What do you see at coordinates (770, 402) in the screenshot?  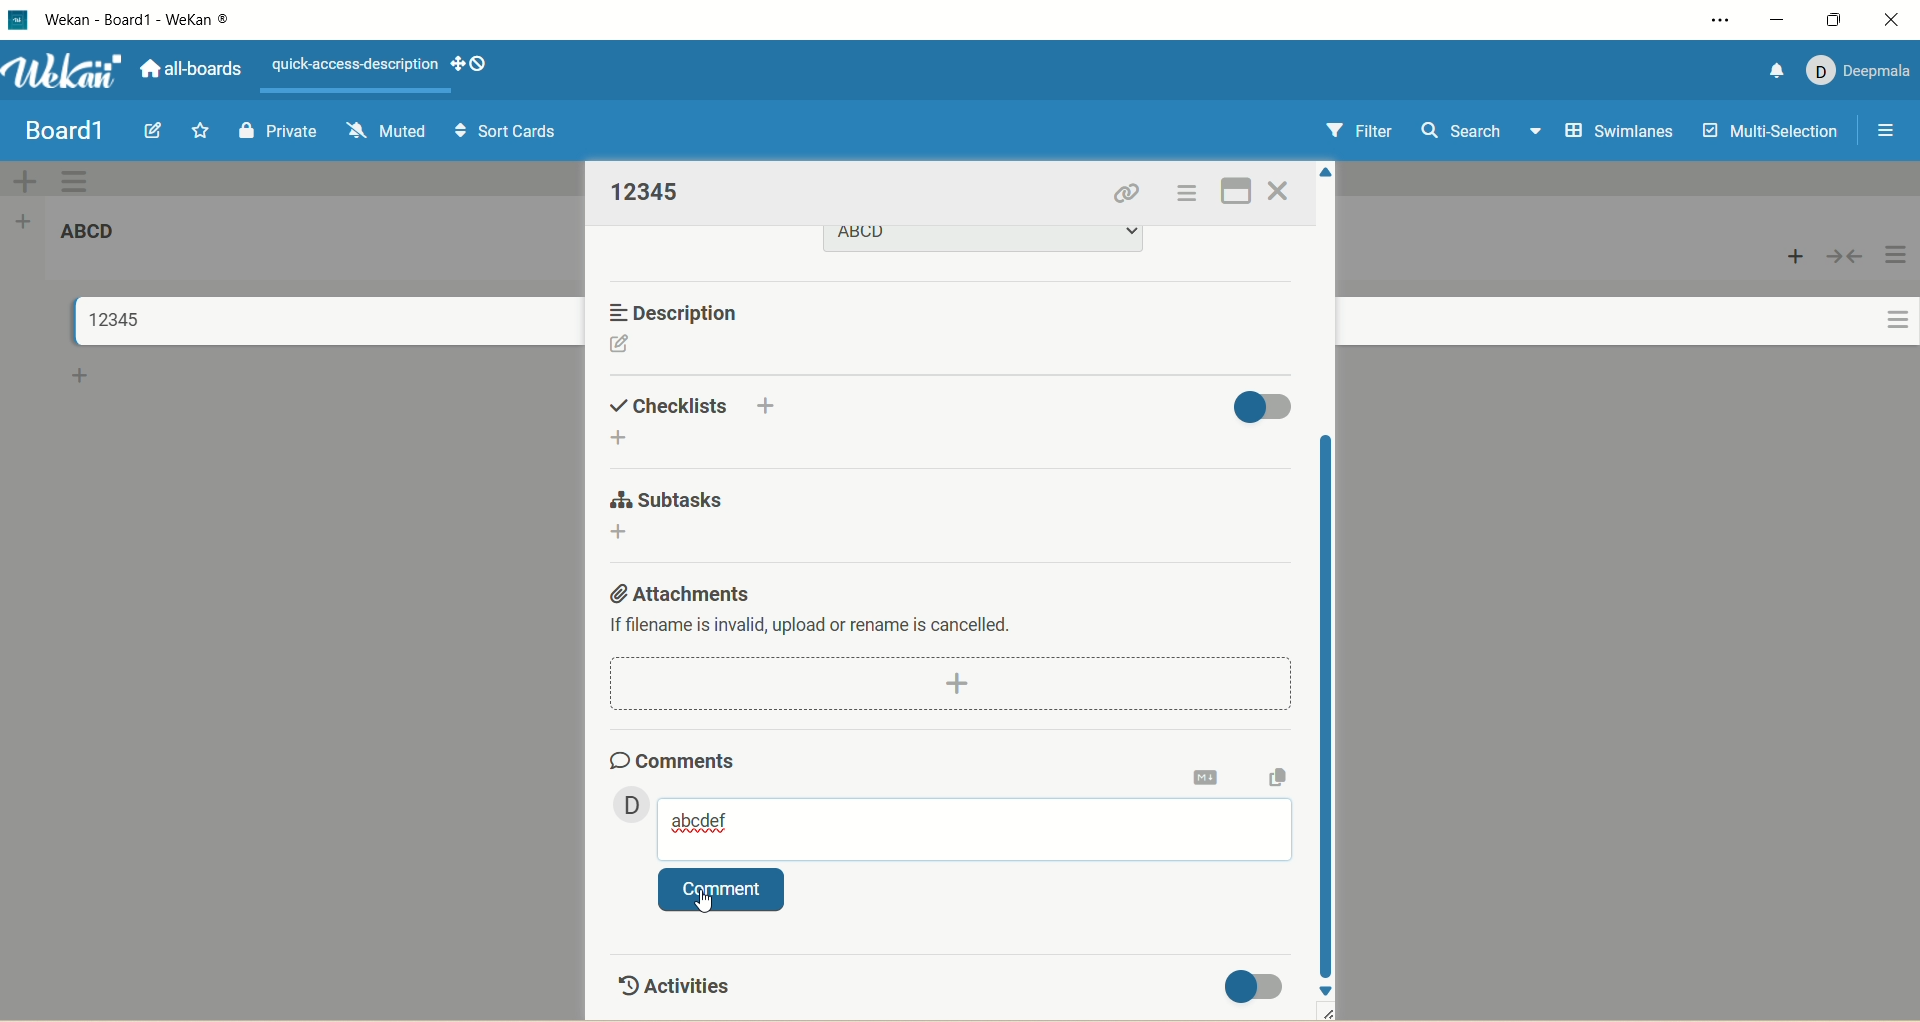 I see `add` at bounding box center [770, 402].